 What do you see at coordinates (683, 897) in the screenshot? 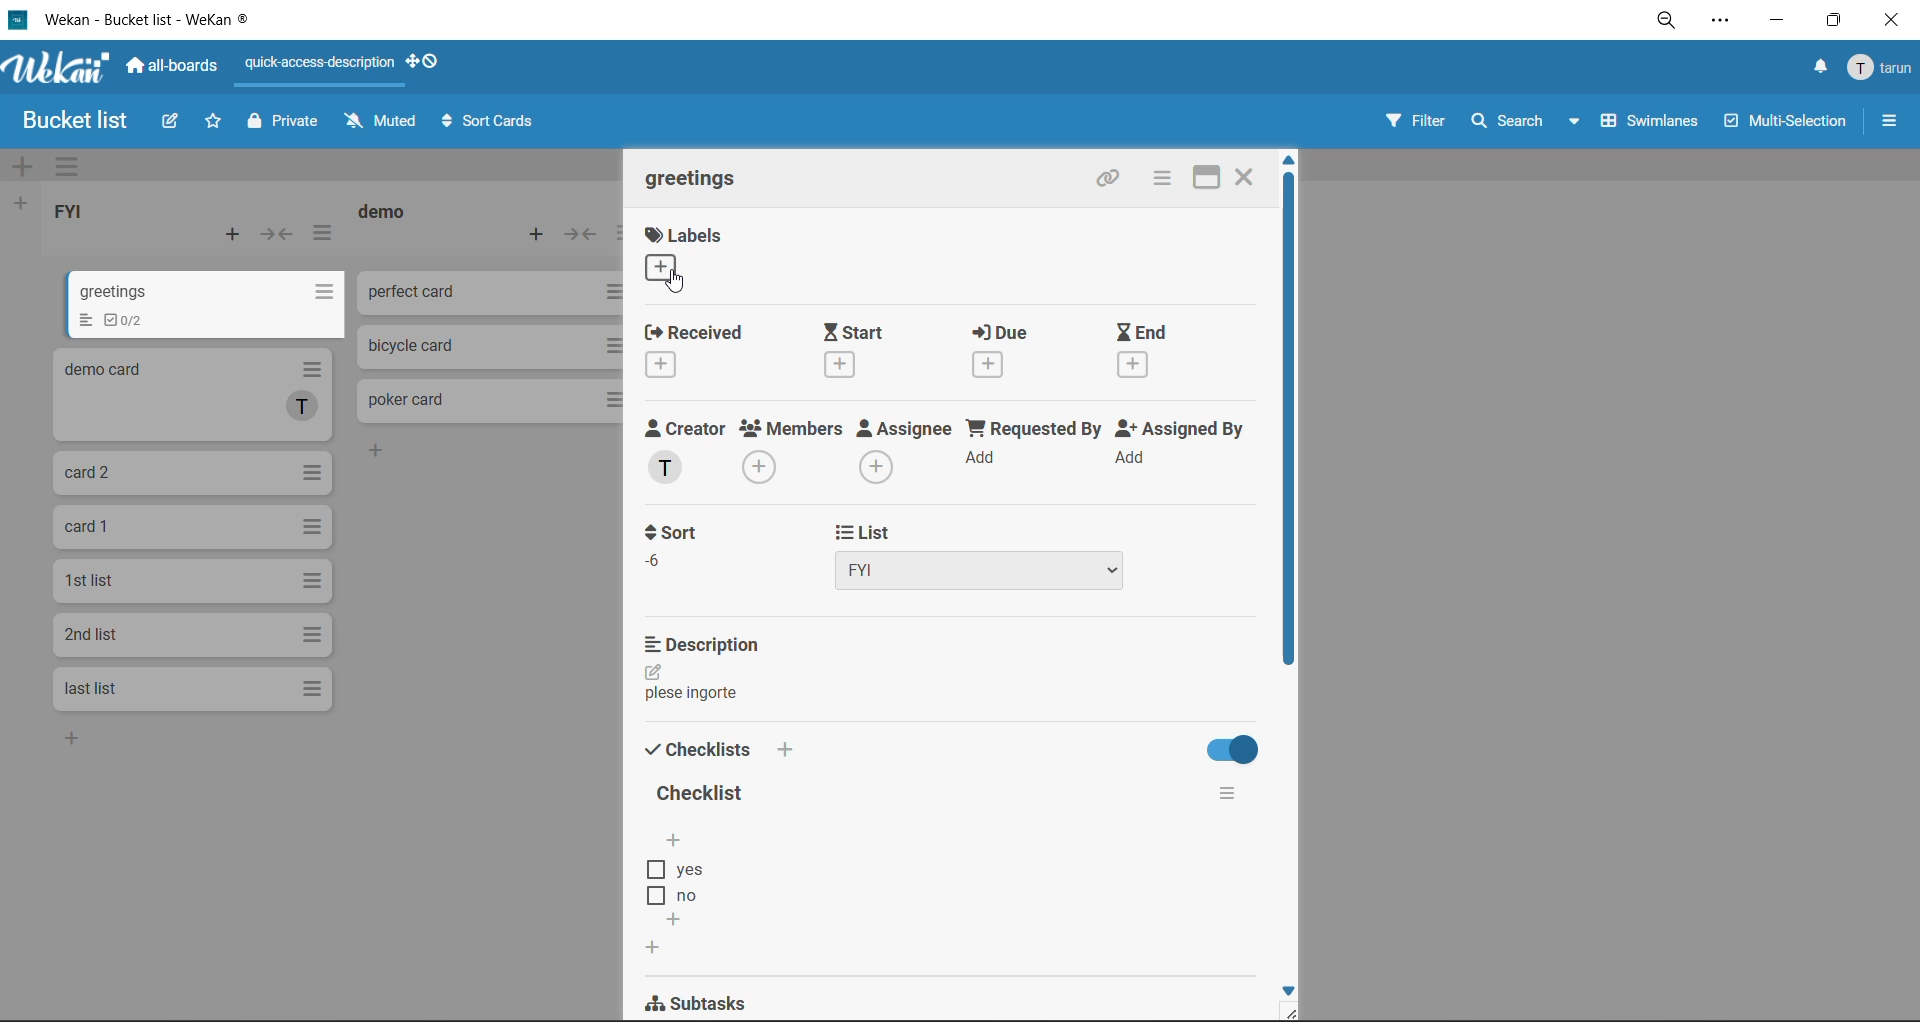
I see `checklist option` at bounding box center [683, 897].